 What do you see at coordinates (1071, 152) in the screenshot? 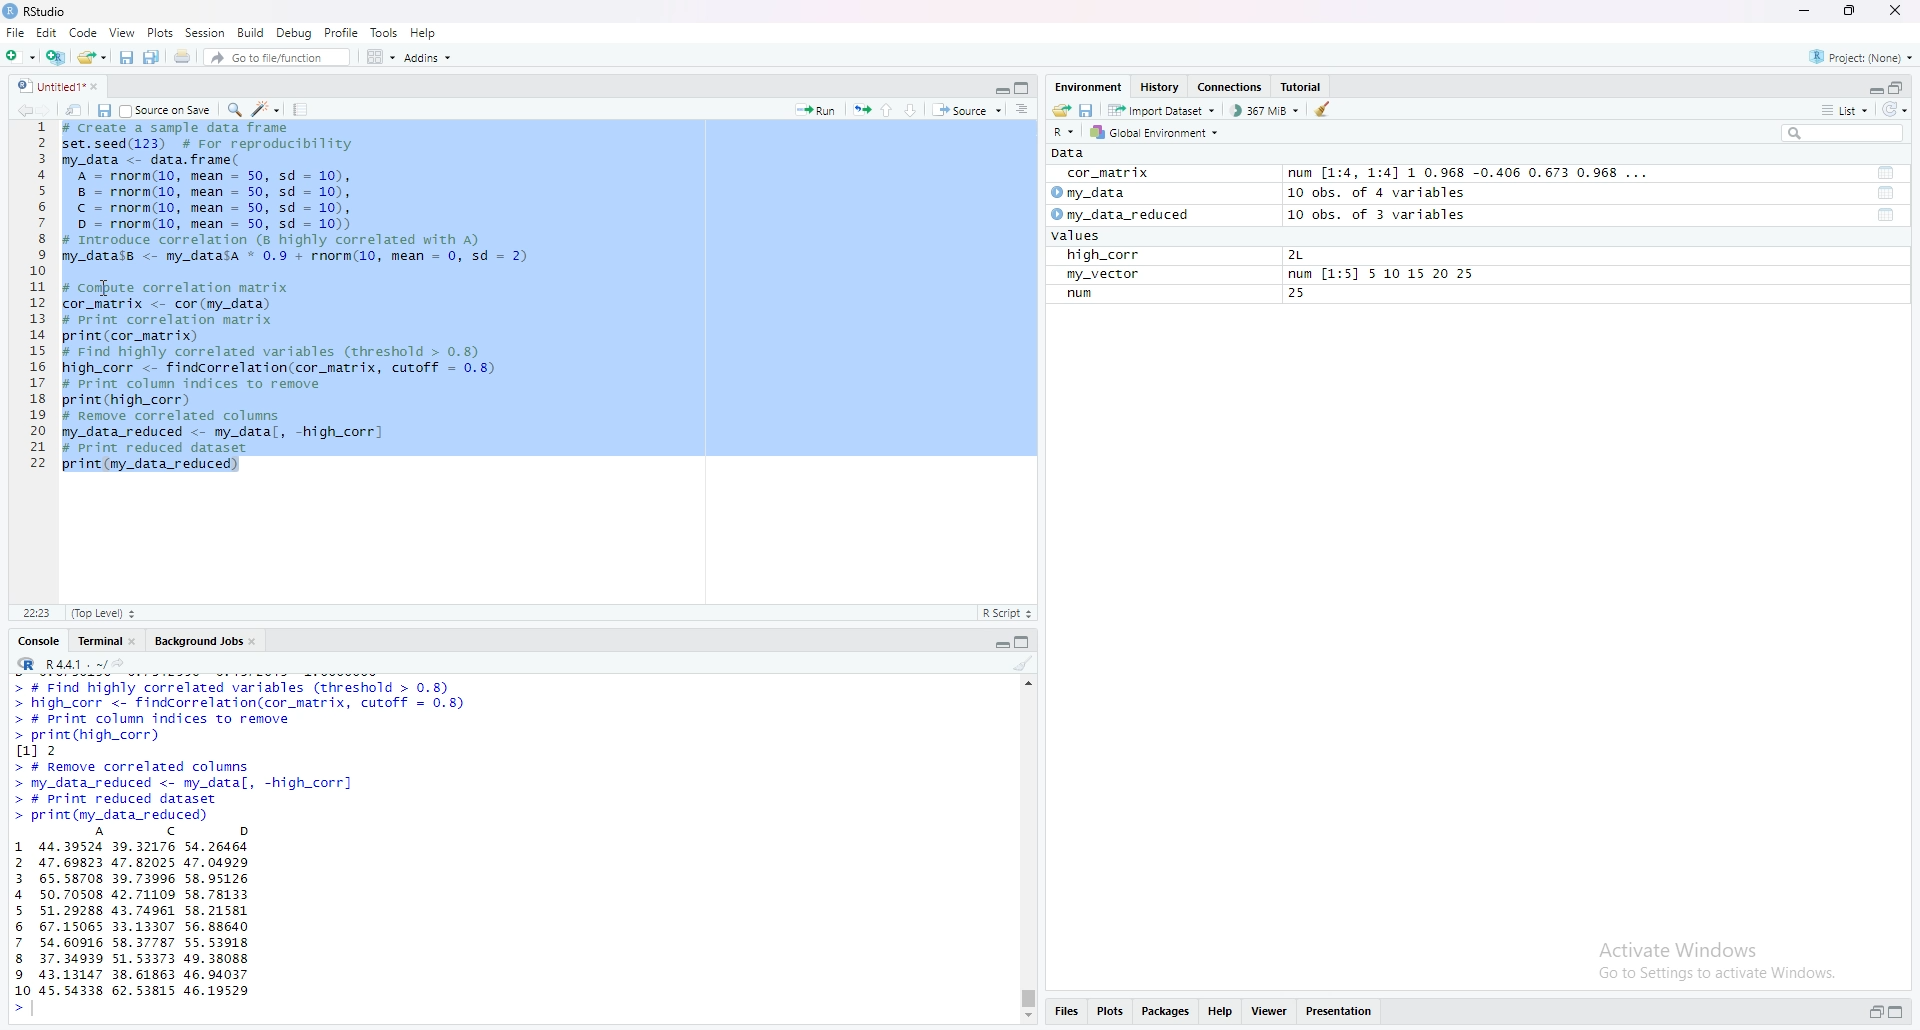
I see `Data ` at bounding box center [1071, 152].